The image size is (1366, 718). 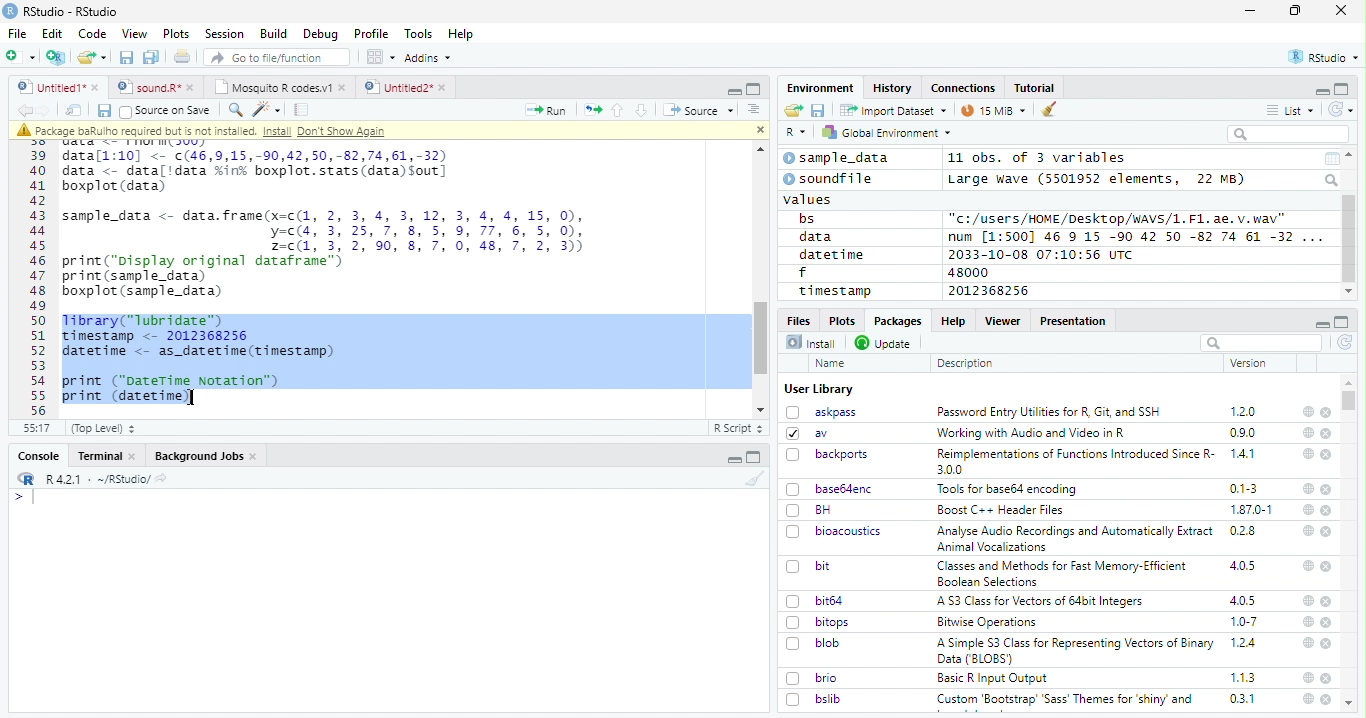 I want to click on close, so click(x=1328, y=532).